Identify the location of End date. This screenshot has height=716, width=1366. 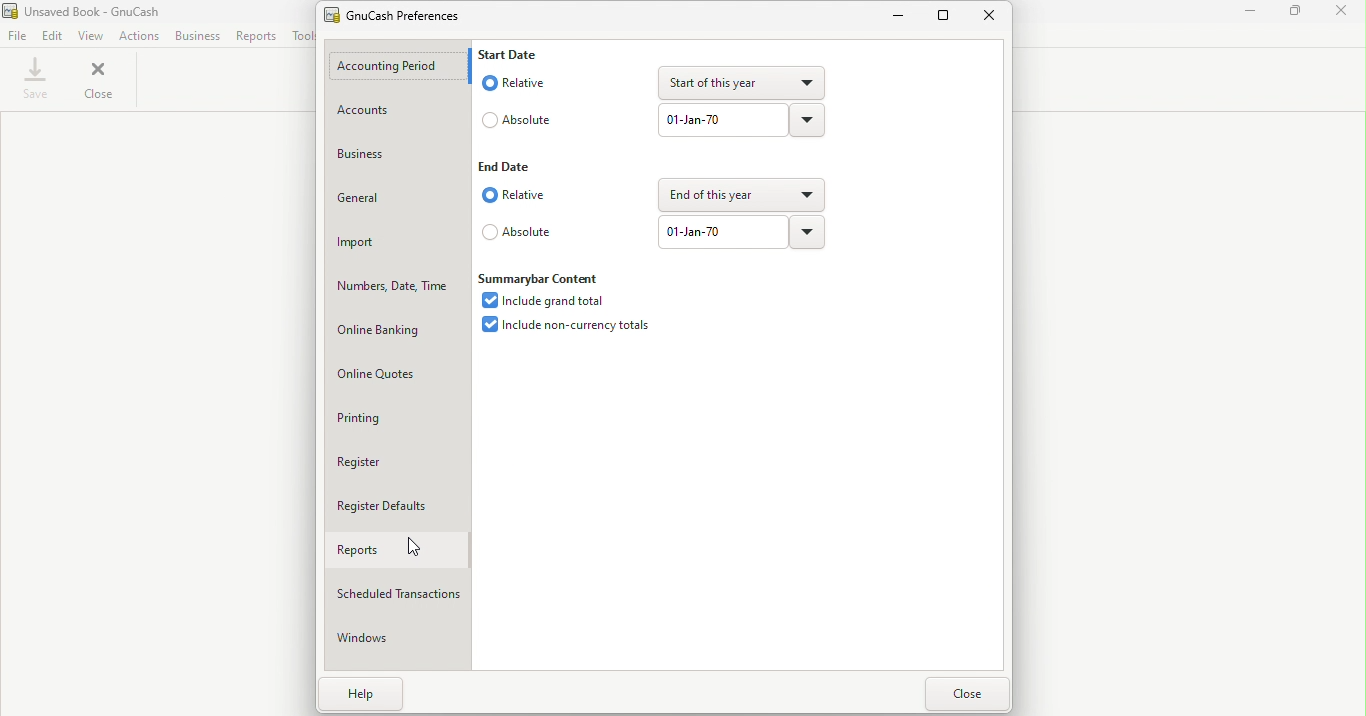
(512, 167).